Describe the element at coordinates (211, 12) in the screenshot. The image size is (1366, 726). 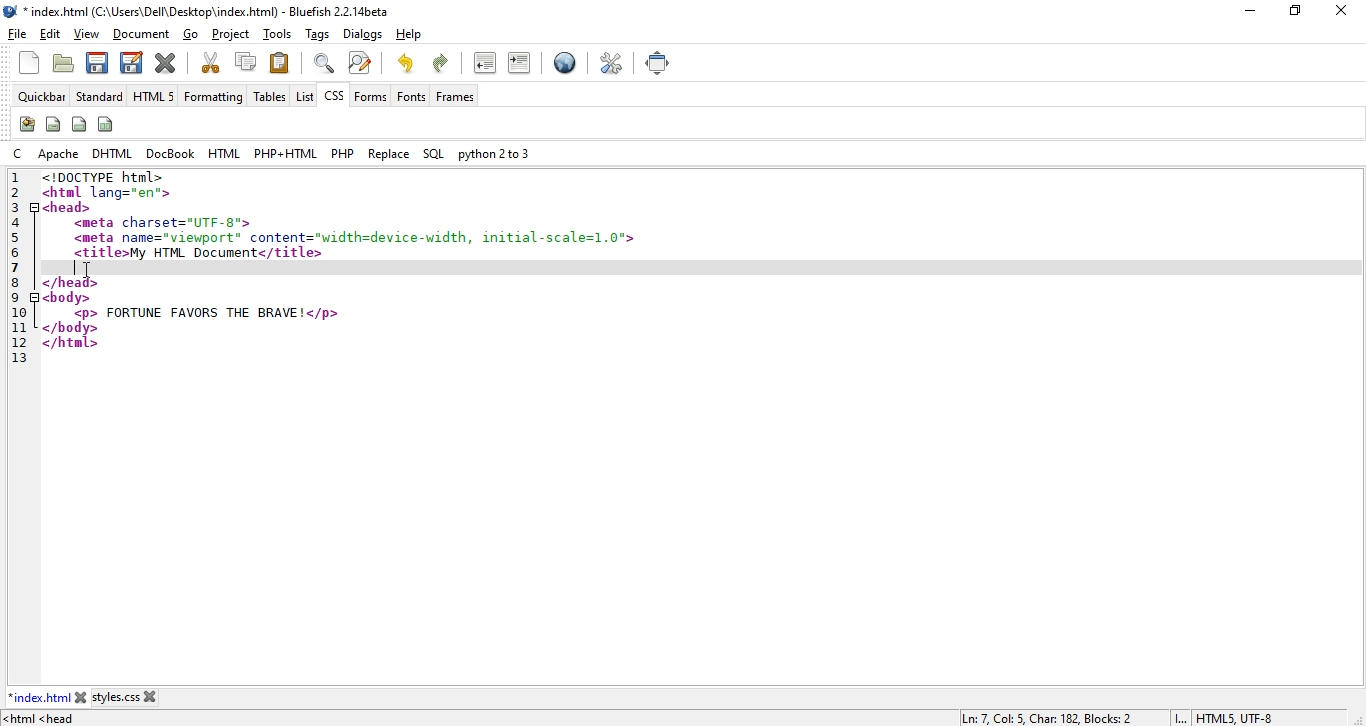
I see `* index.html (C:\Users\Dell\Desktop\index.html) - Bluefish 2.2. 14beta` at that location.